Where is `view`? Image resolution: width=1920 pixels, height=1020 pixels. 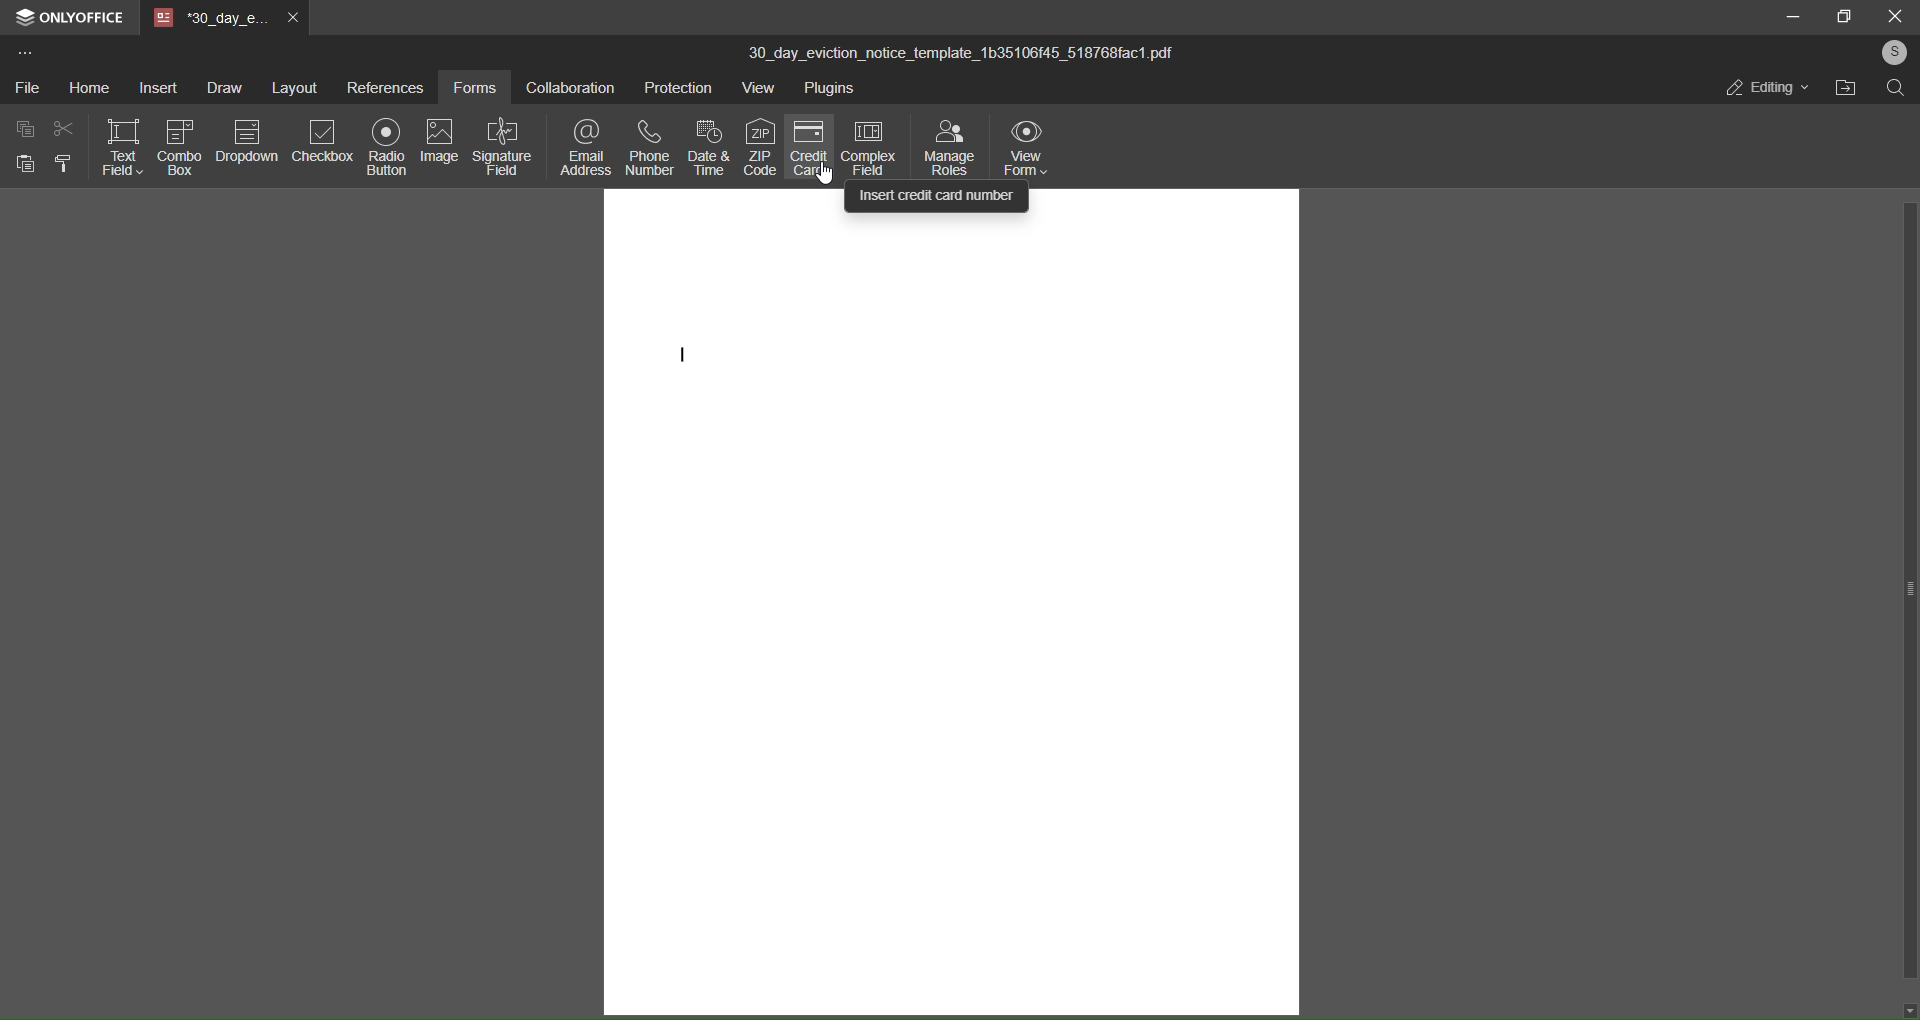
view is located at coordinates (758, 88).